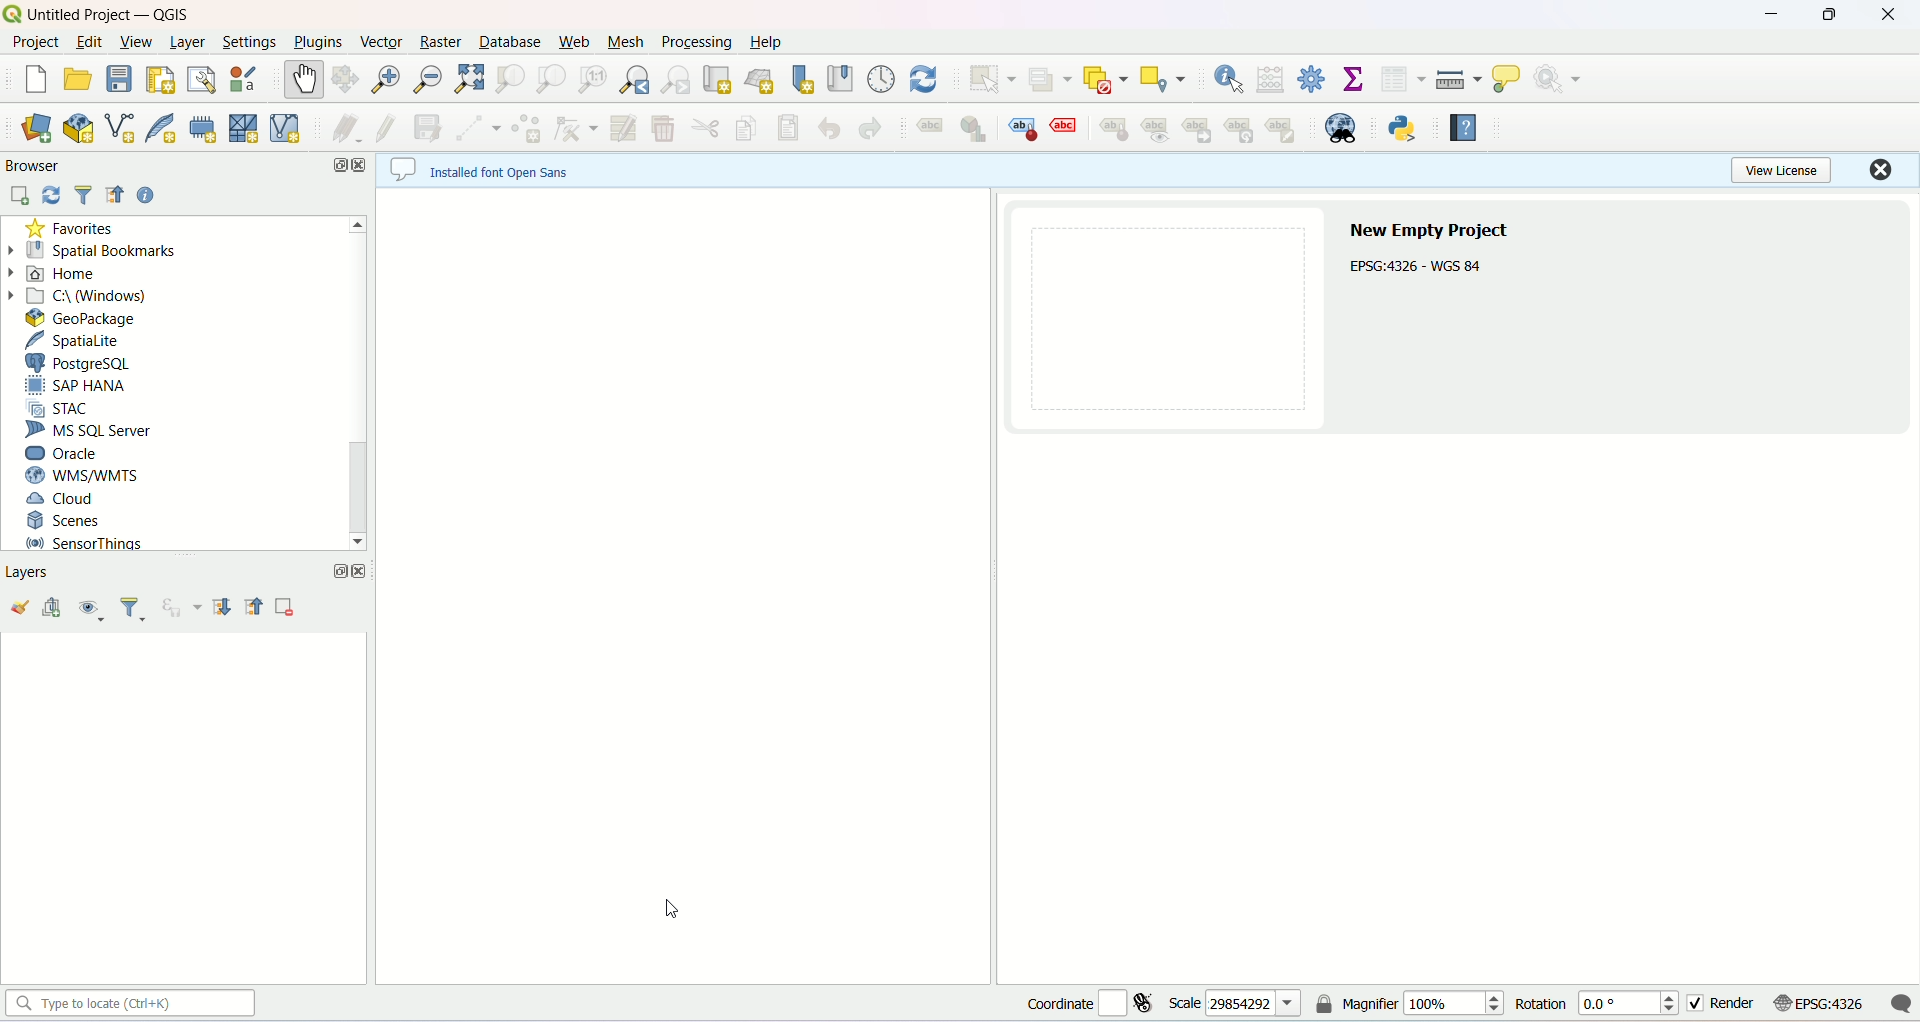 This screenshot has width=1920, height=1022. I want to click on message, so click(1900, 1006).